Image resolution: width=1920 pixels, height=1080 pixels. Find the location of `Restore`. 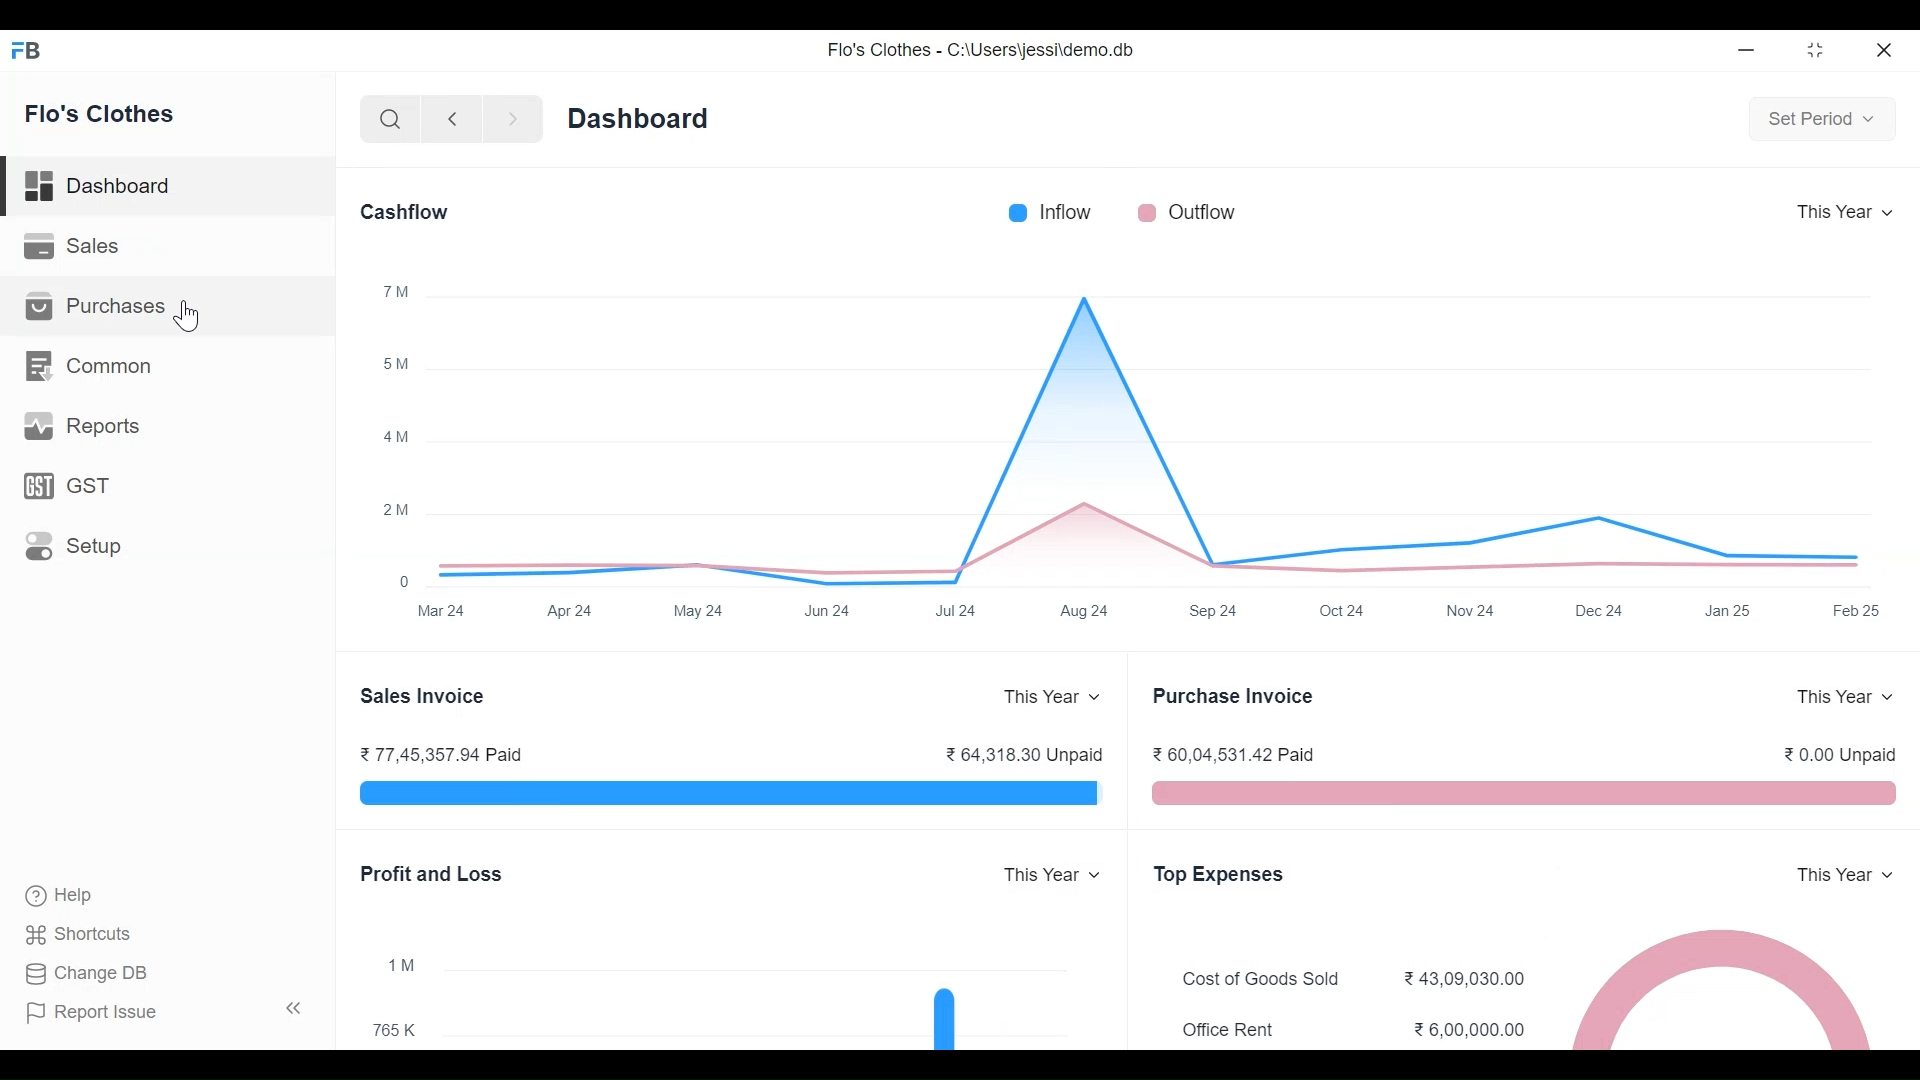

Restore is located at coordinates (1814, 52).